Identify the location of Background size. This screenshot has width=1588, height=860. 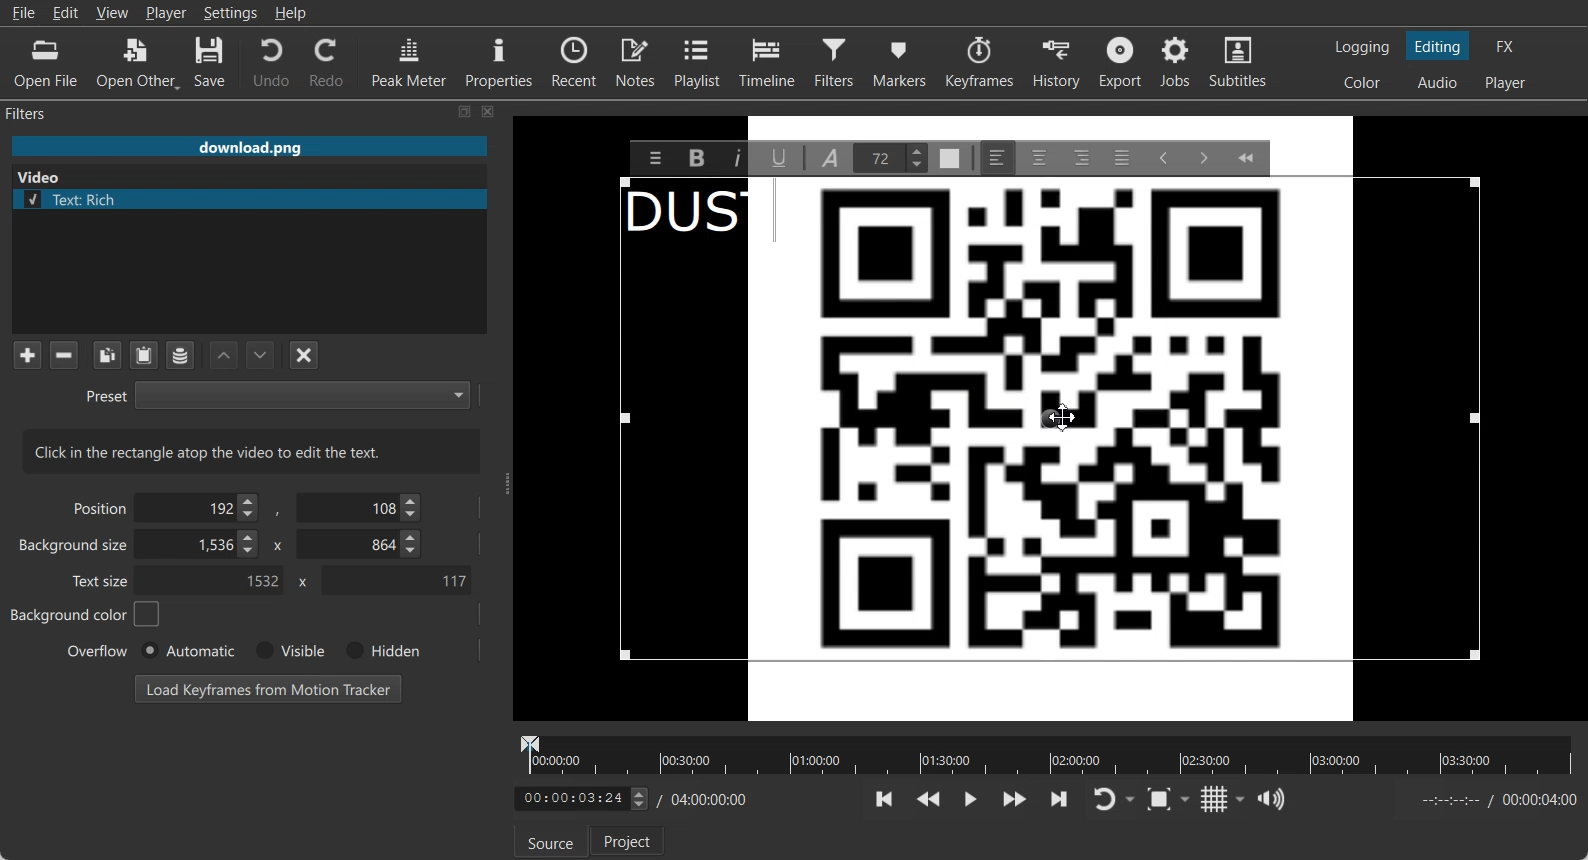
(75, 549).